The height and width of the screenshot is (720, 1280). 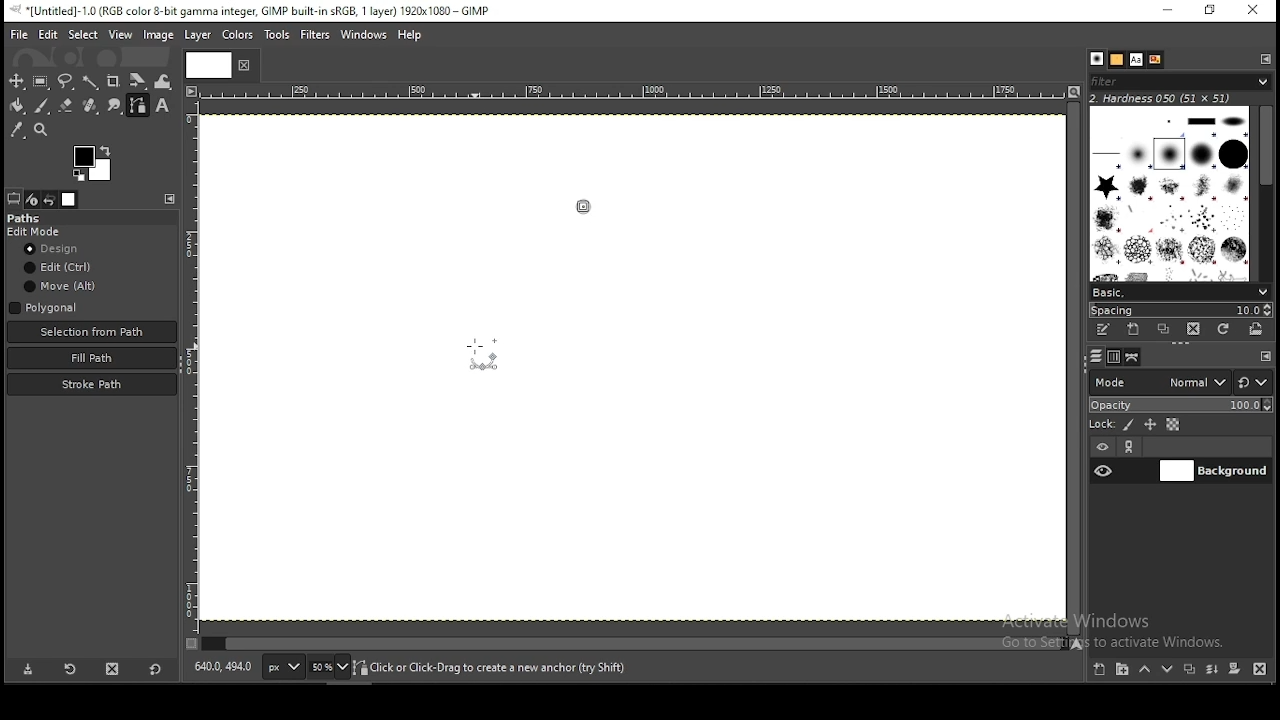 I want to click on open brush as image, so click(x=1255, y=331).